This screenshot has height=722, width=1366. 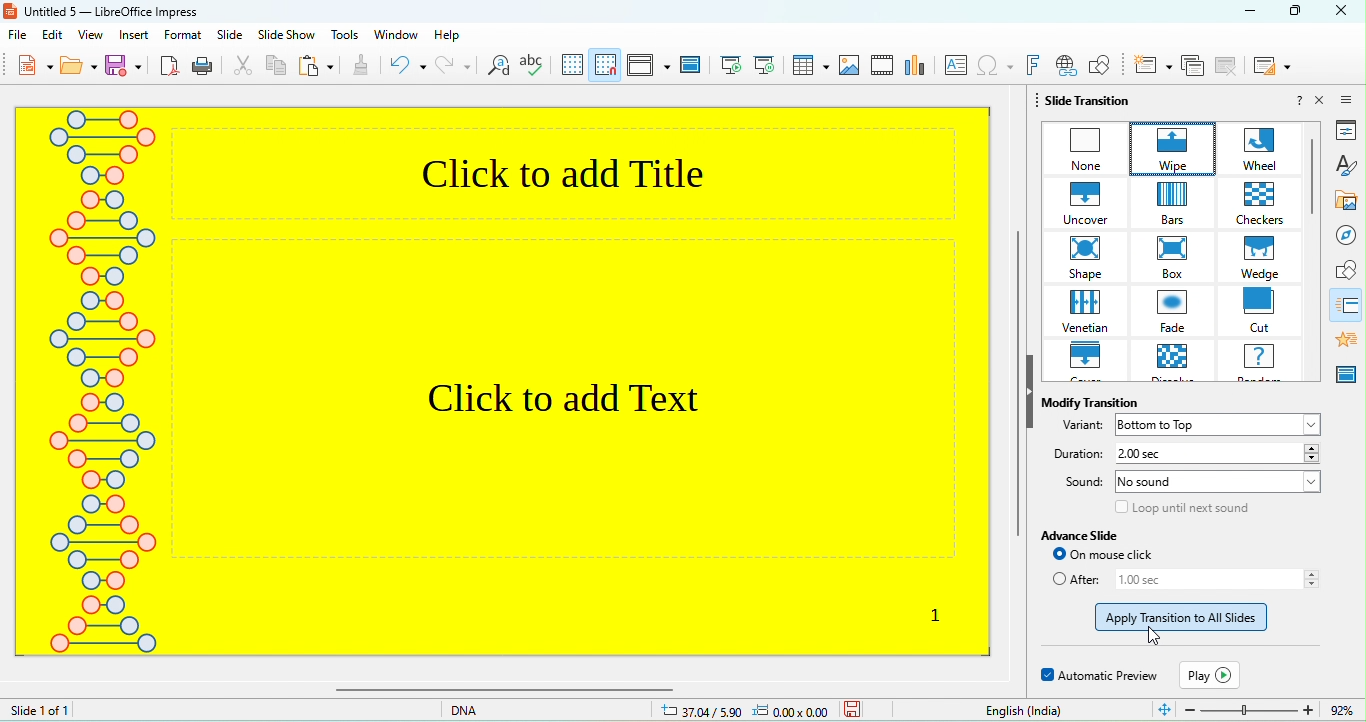 I want to click on first slide, so click(x=732, y=69).